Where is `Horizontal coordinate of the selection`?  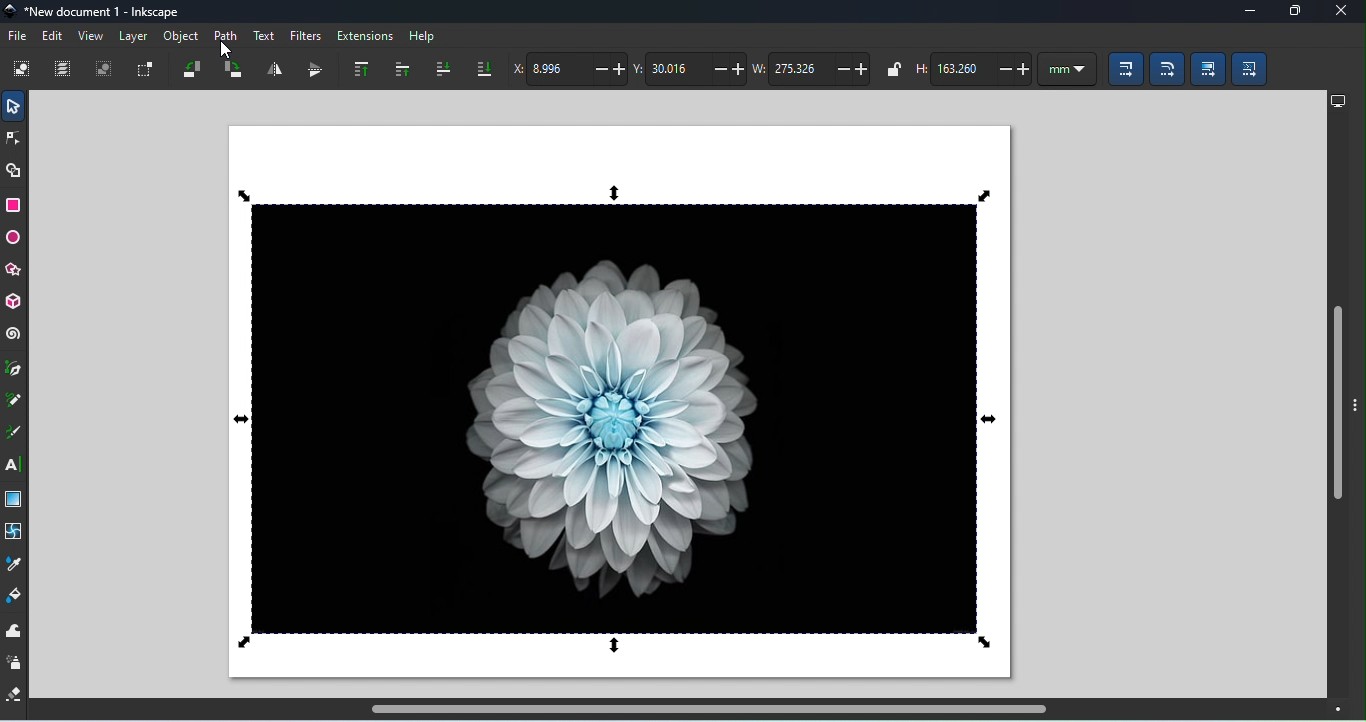 Horizontal coordinate of the selection is located at coordinates (572, 69).